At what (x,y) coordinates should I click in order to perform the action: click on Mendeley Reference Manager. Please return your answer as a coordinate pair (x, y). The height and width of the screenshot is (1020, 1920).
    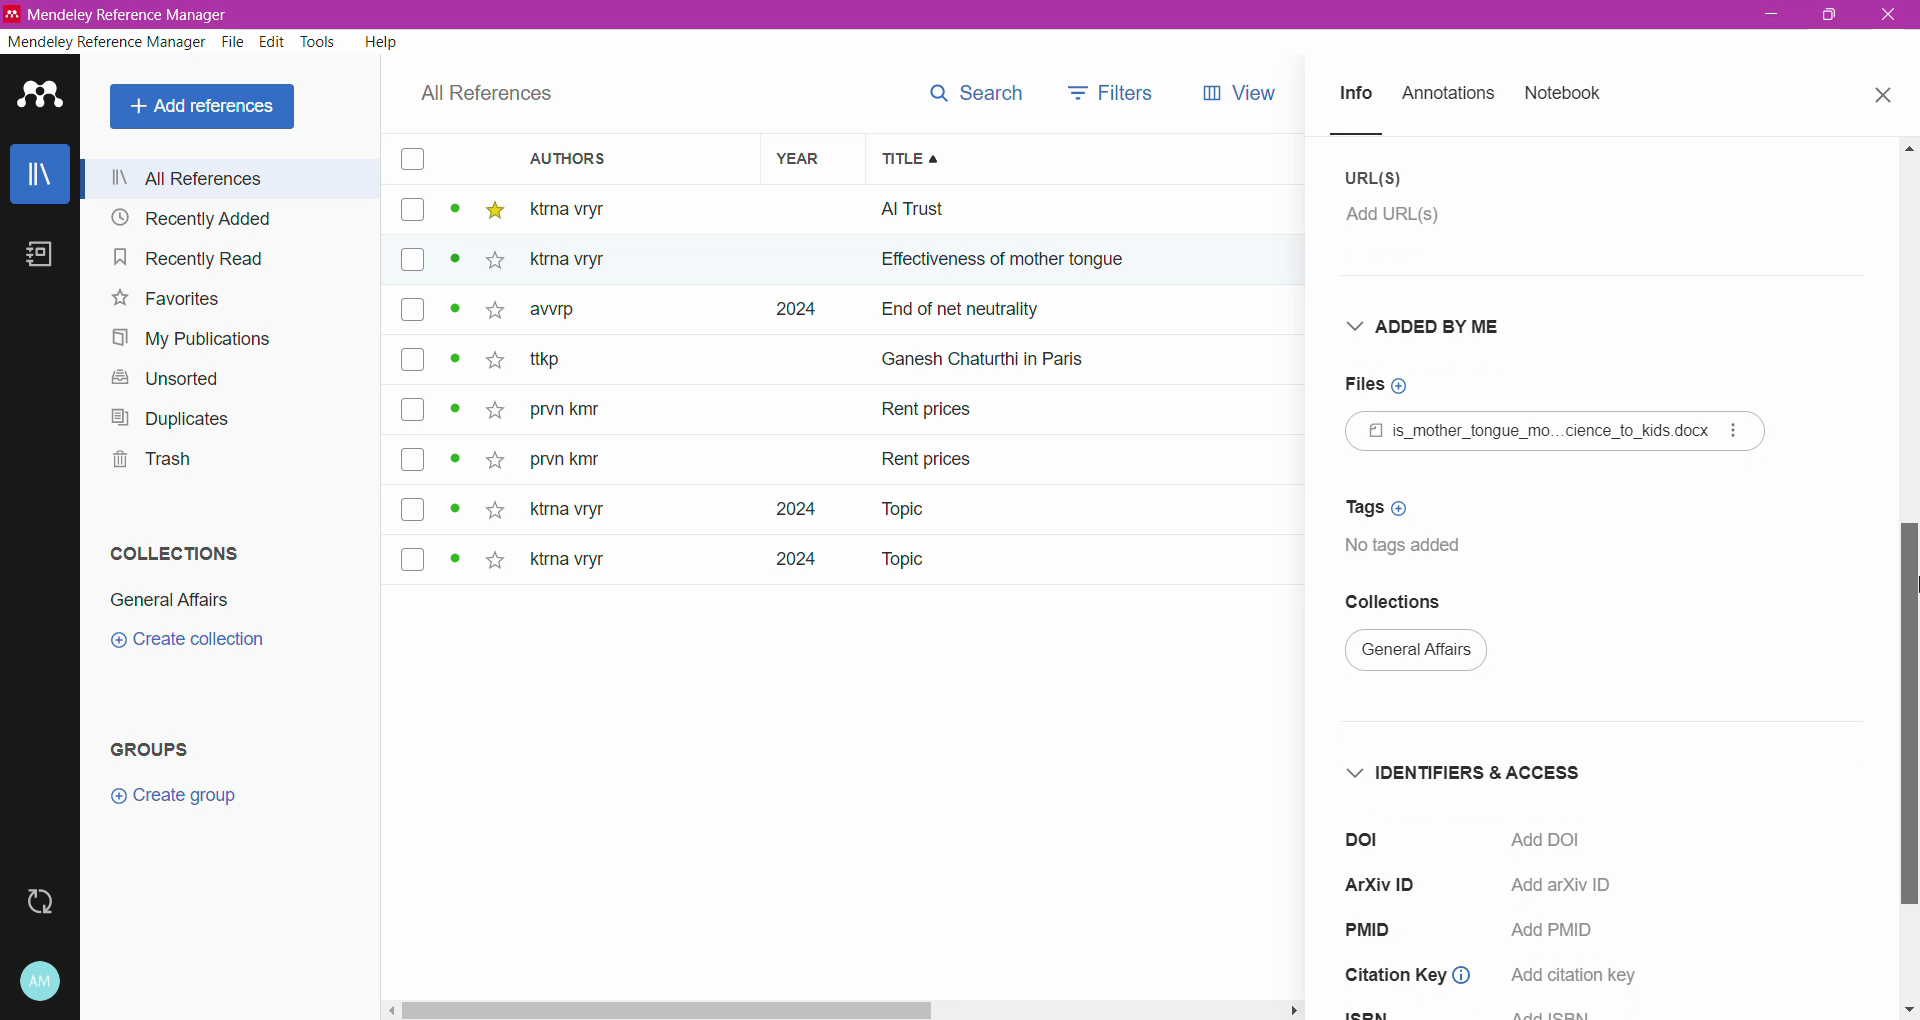
    Looking at the image, I should click on (106, 42).